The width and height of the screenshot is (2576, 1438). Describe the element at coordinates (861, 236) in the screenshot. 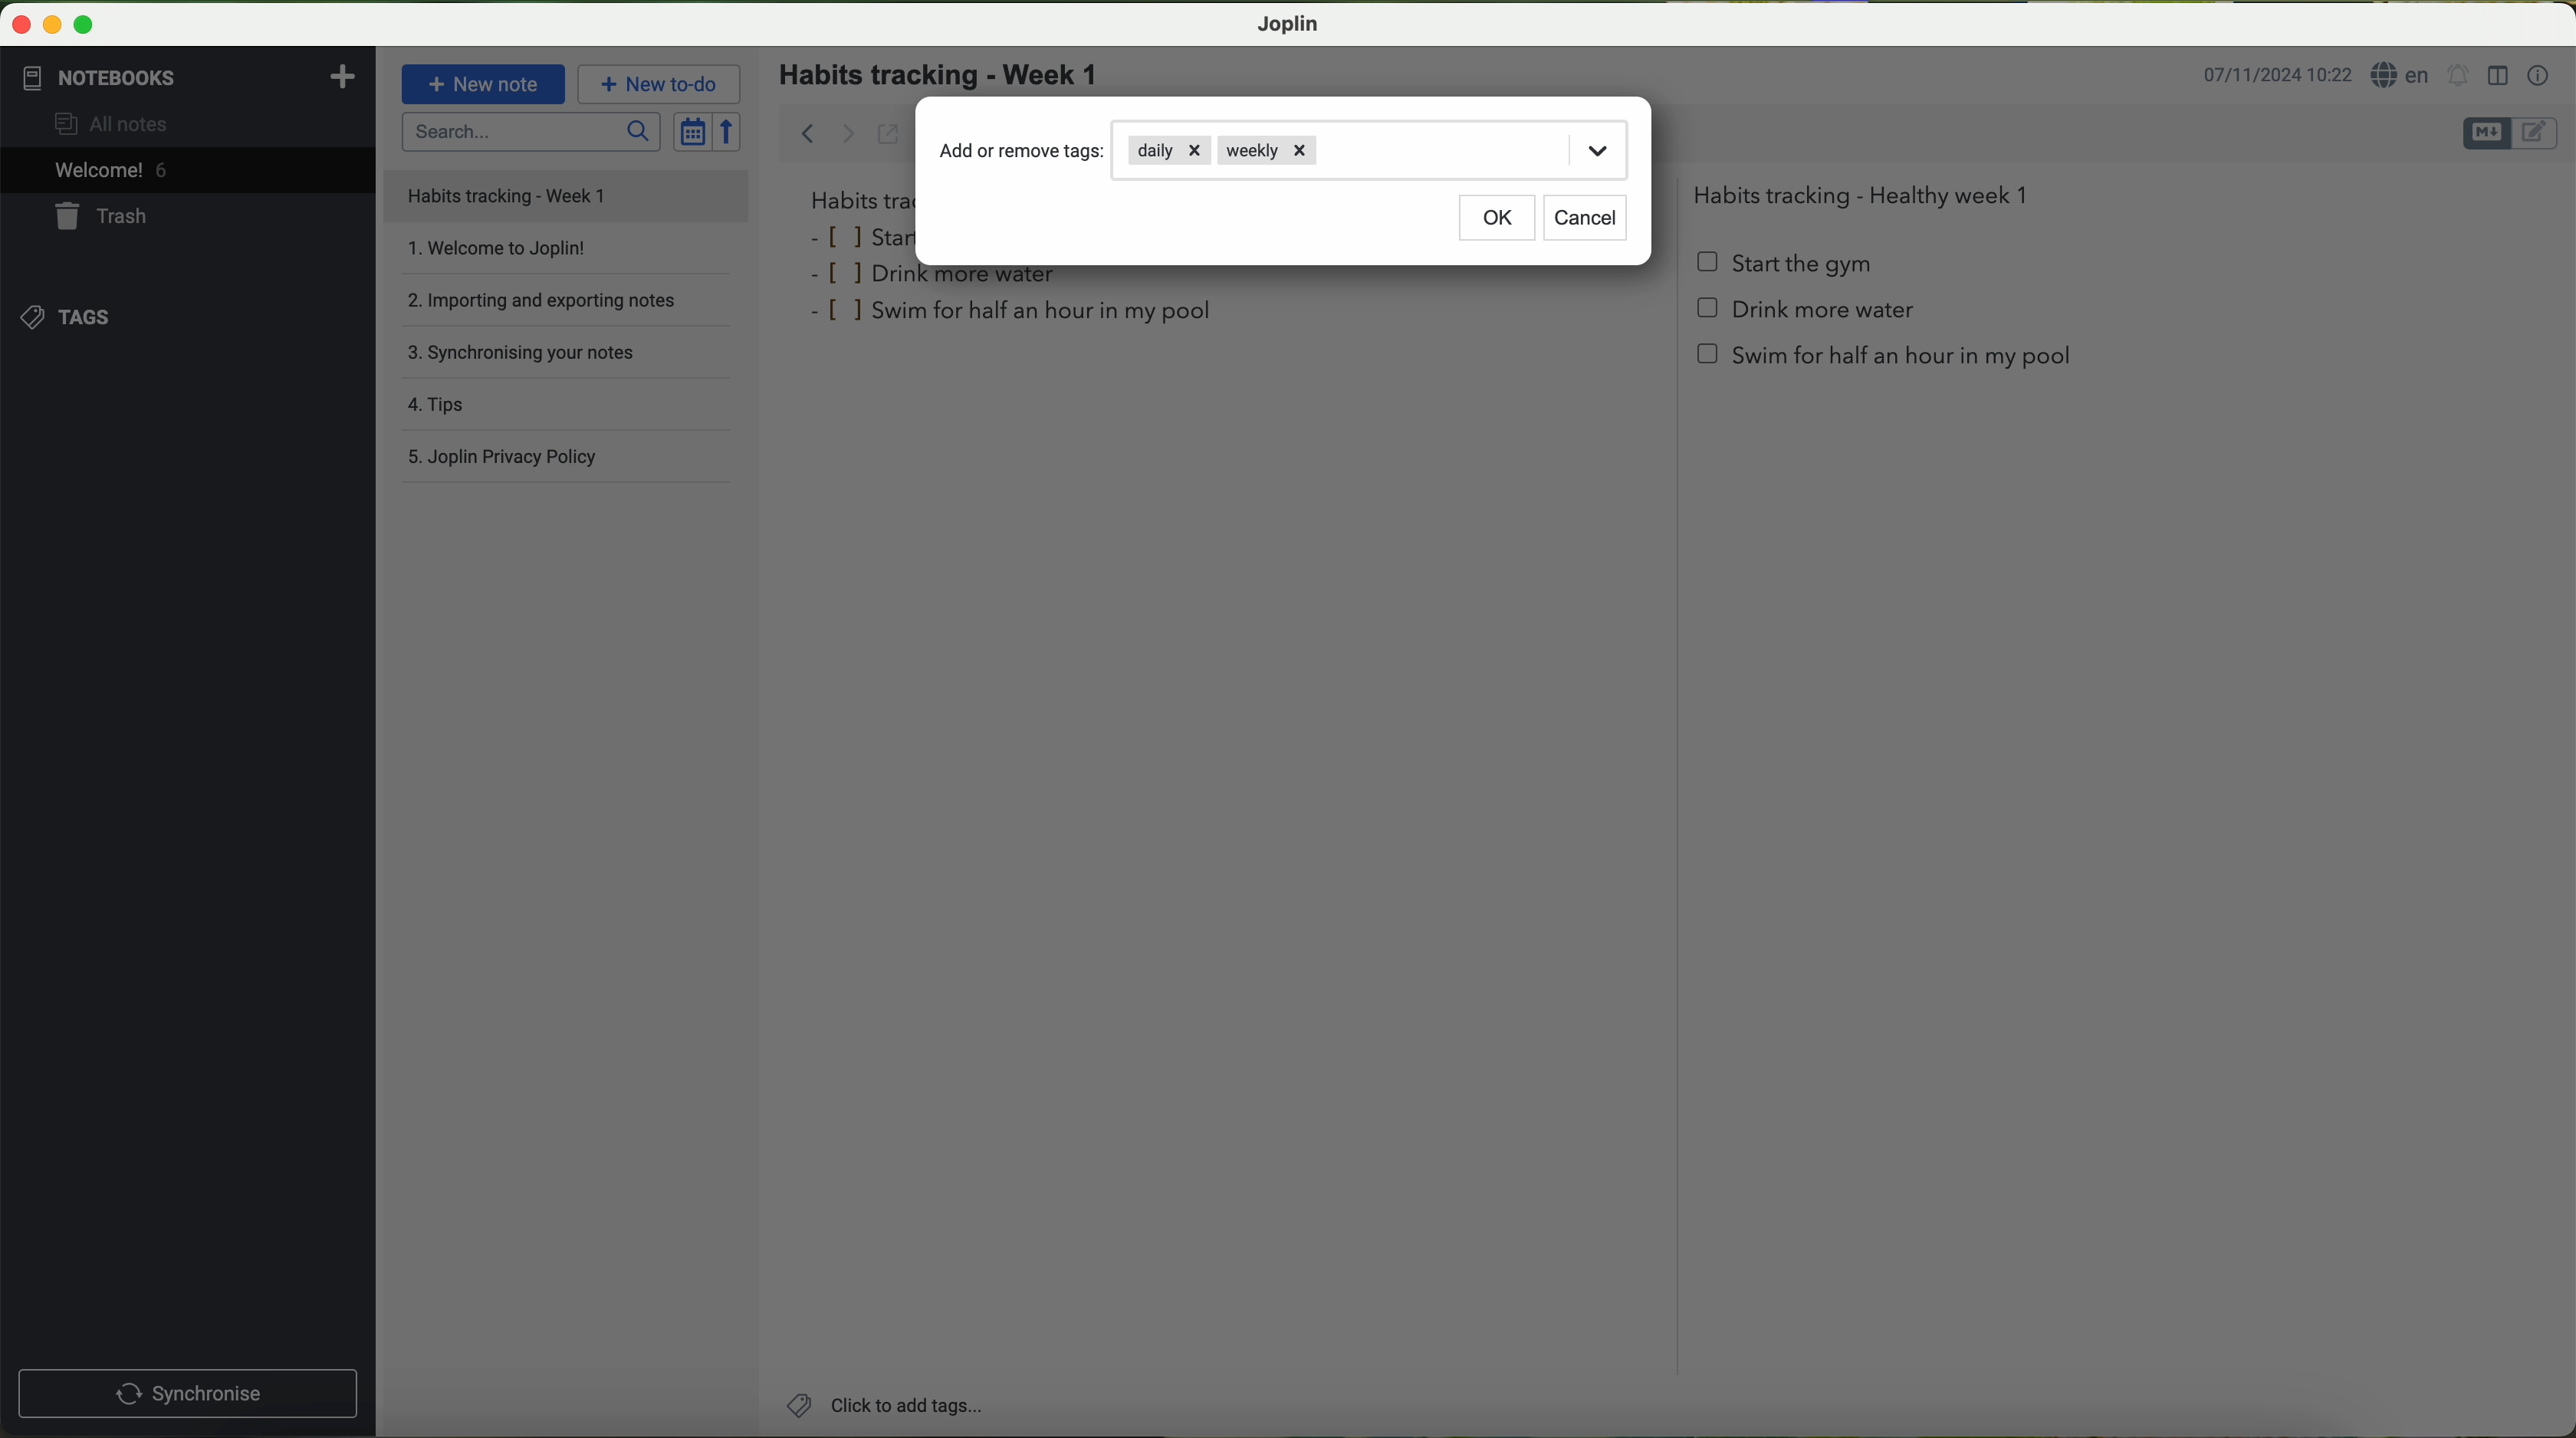

I see `star` at that location.